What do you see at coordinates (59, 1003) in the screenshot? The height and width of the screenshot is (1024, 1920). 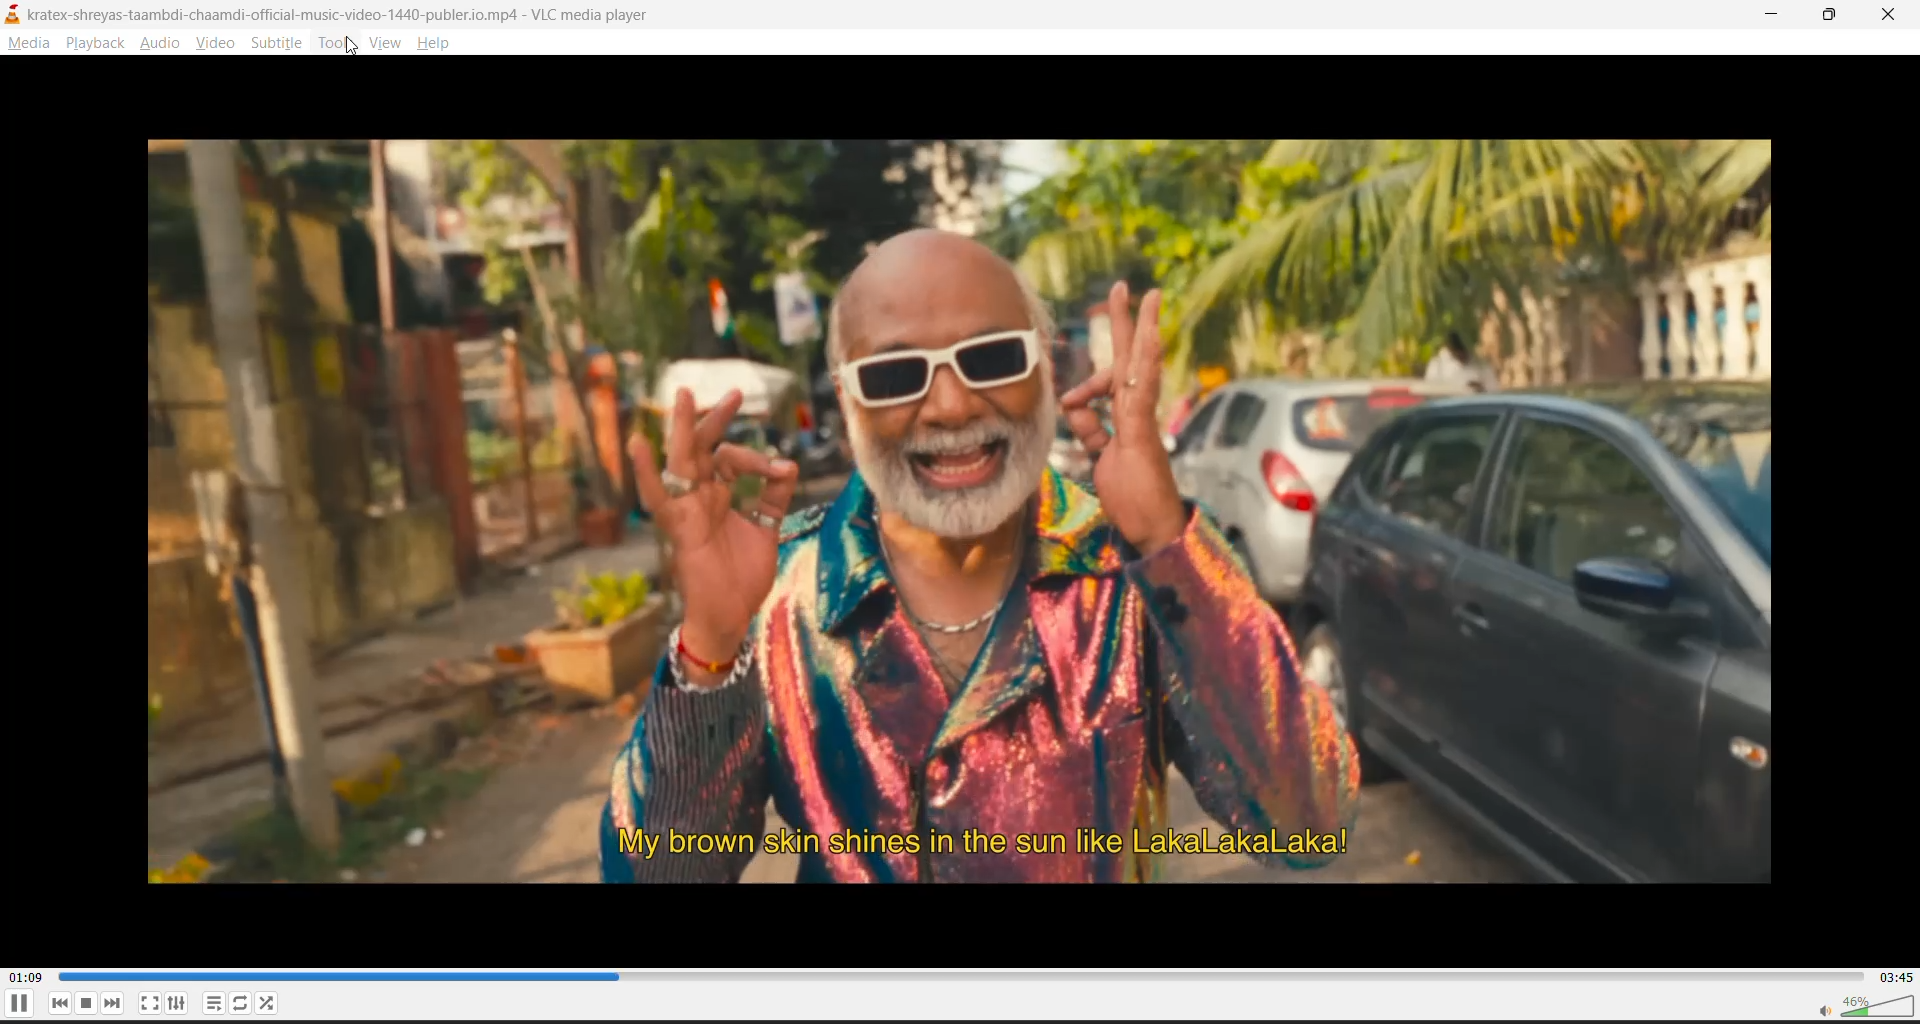 I see `previous` at bounding box center [59, 1003].